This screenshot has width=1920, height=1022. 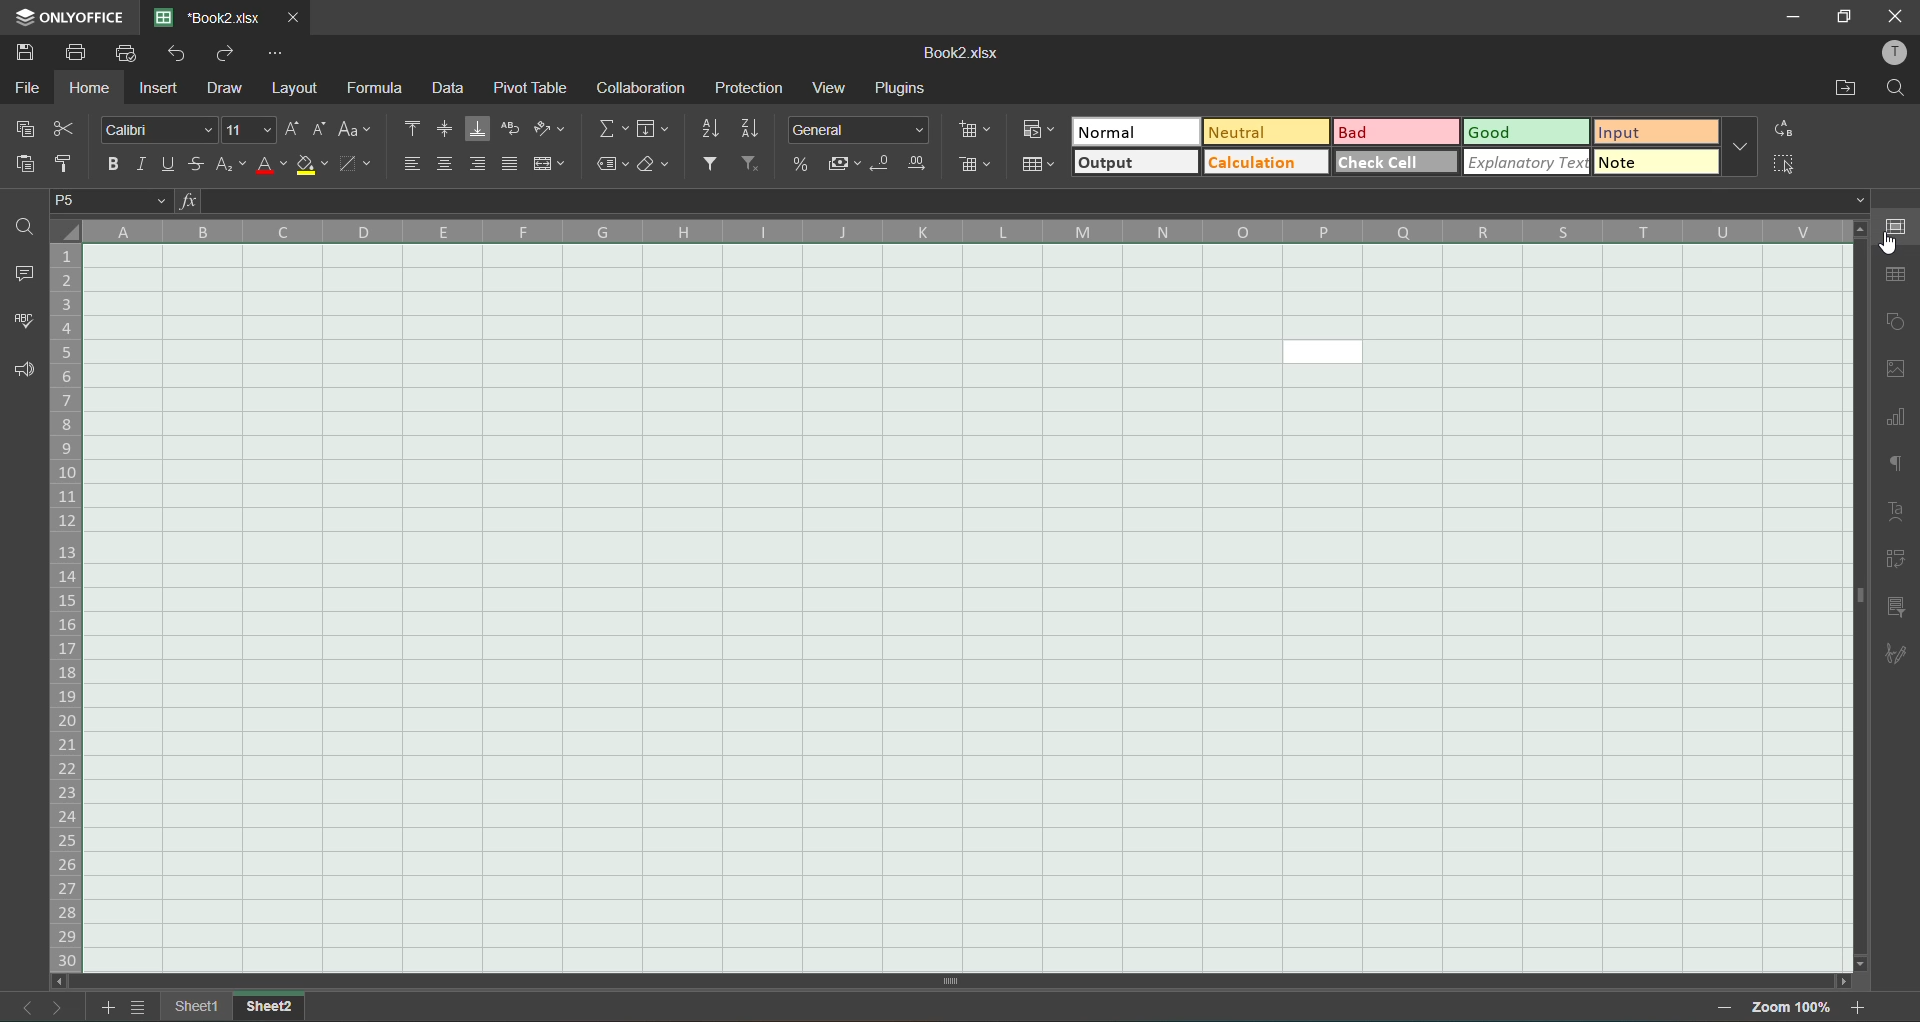 I want to click on charts, so click(x=1898, y=419).